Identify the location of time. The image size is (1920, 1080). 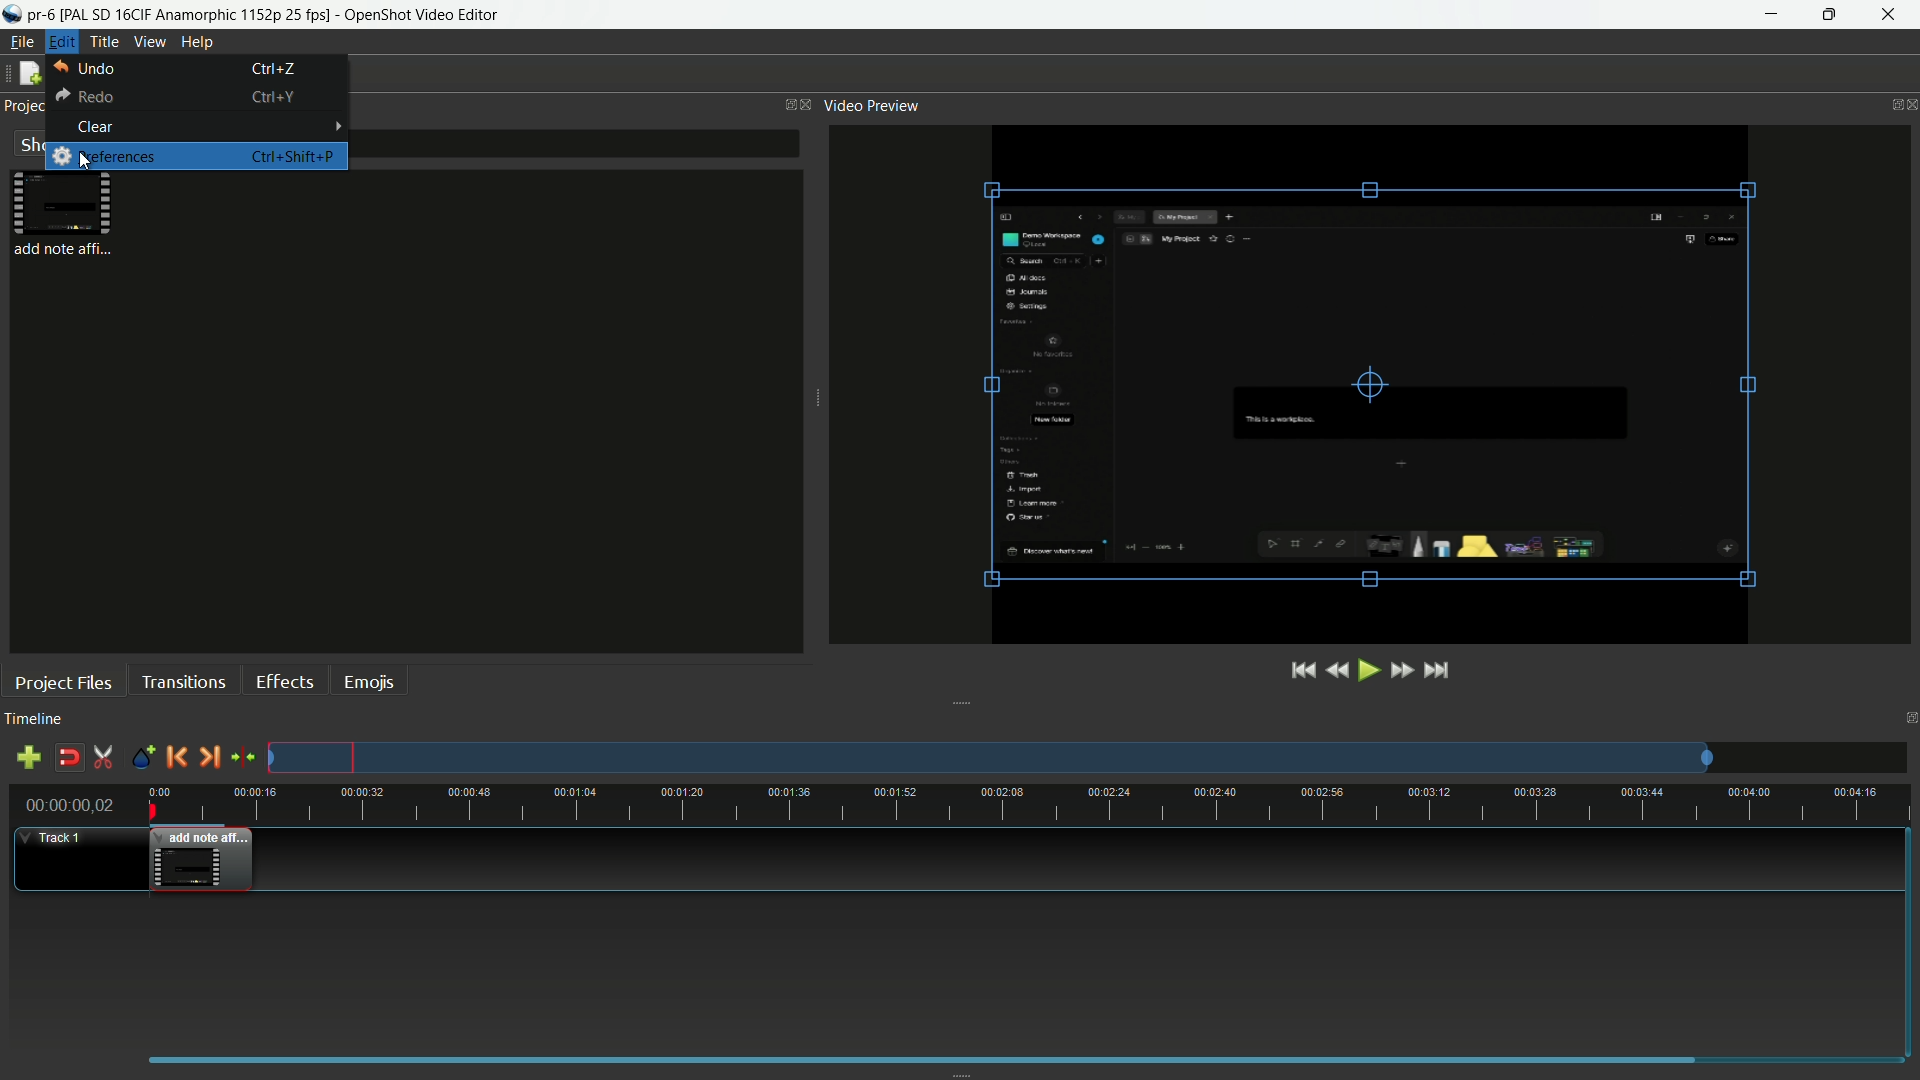
(1027, 804).